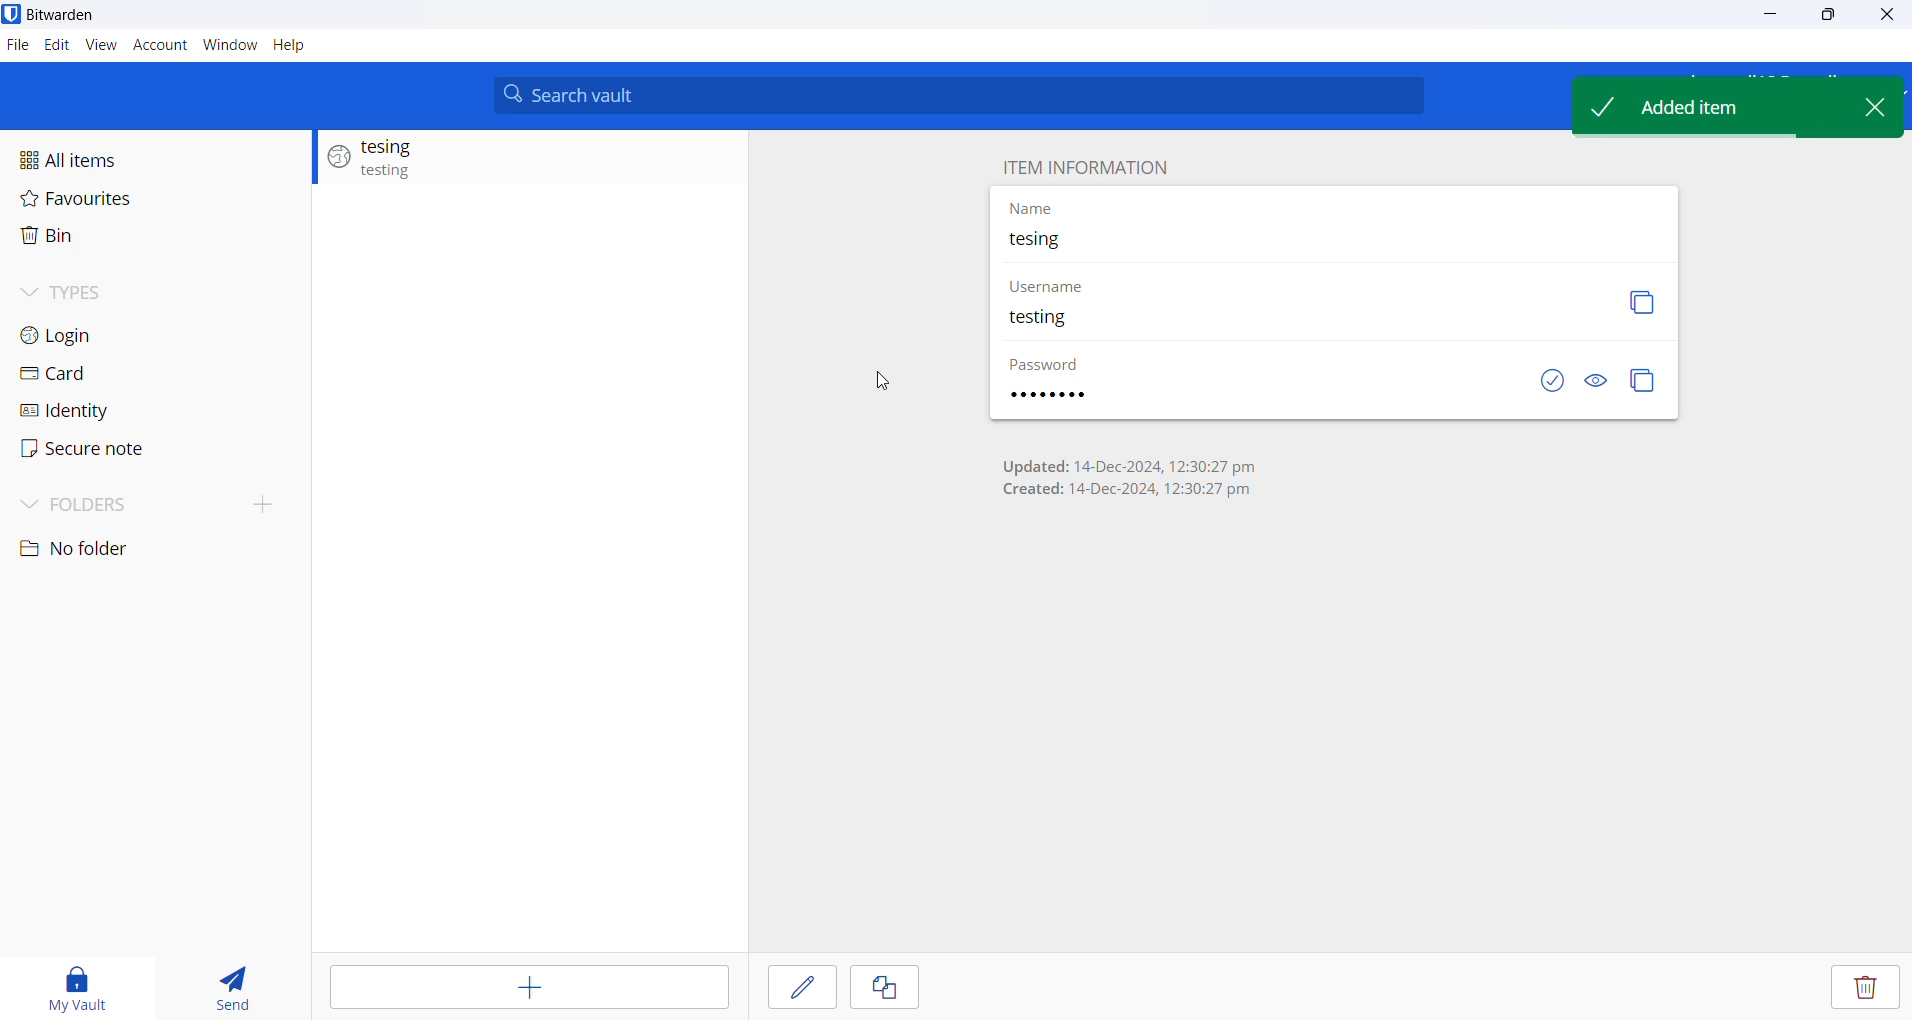  Describe the element at coordinates (1065, 396) in the screenshot. I see `password` at that location.